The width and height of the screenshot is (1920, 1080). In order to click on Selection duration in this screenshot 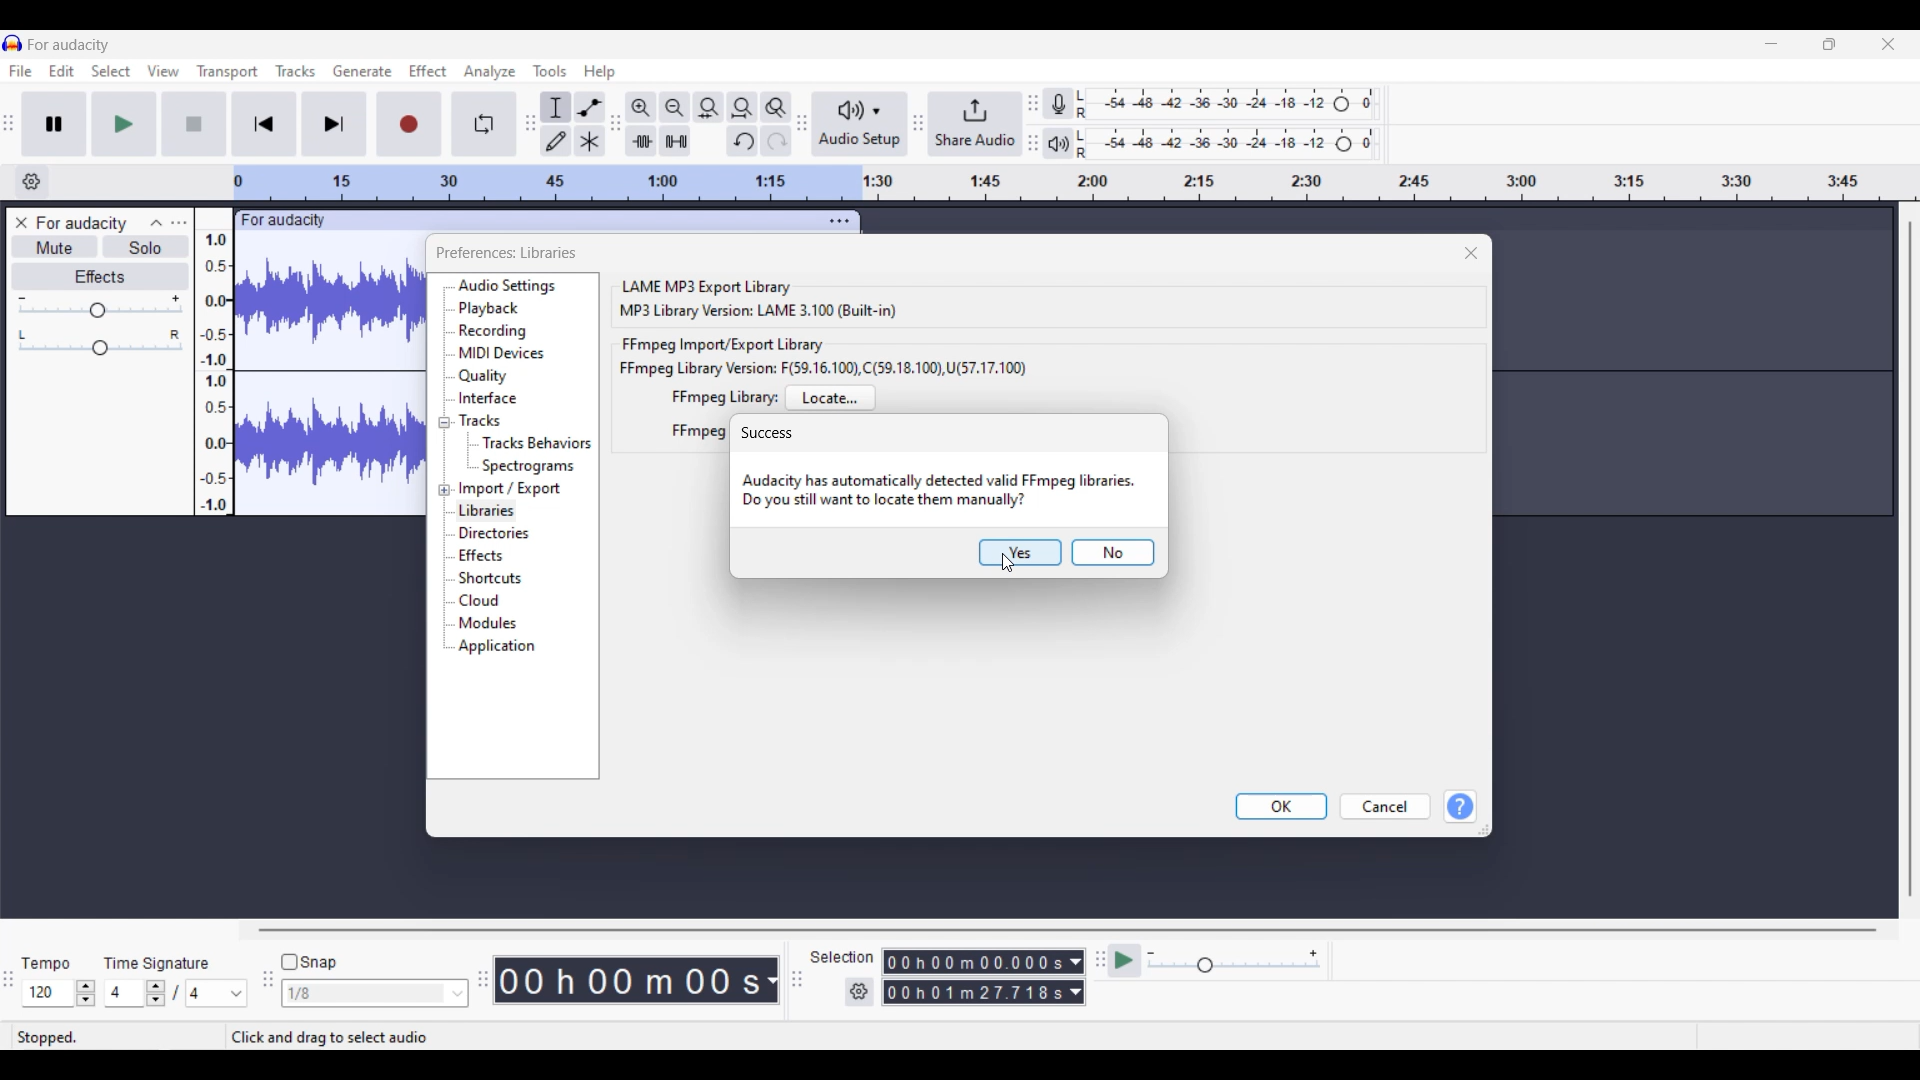, I will do `click(974, 978)`.